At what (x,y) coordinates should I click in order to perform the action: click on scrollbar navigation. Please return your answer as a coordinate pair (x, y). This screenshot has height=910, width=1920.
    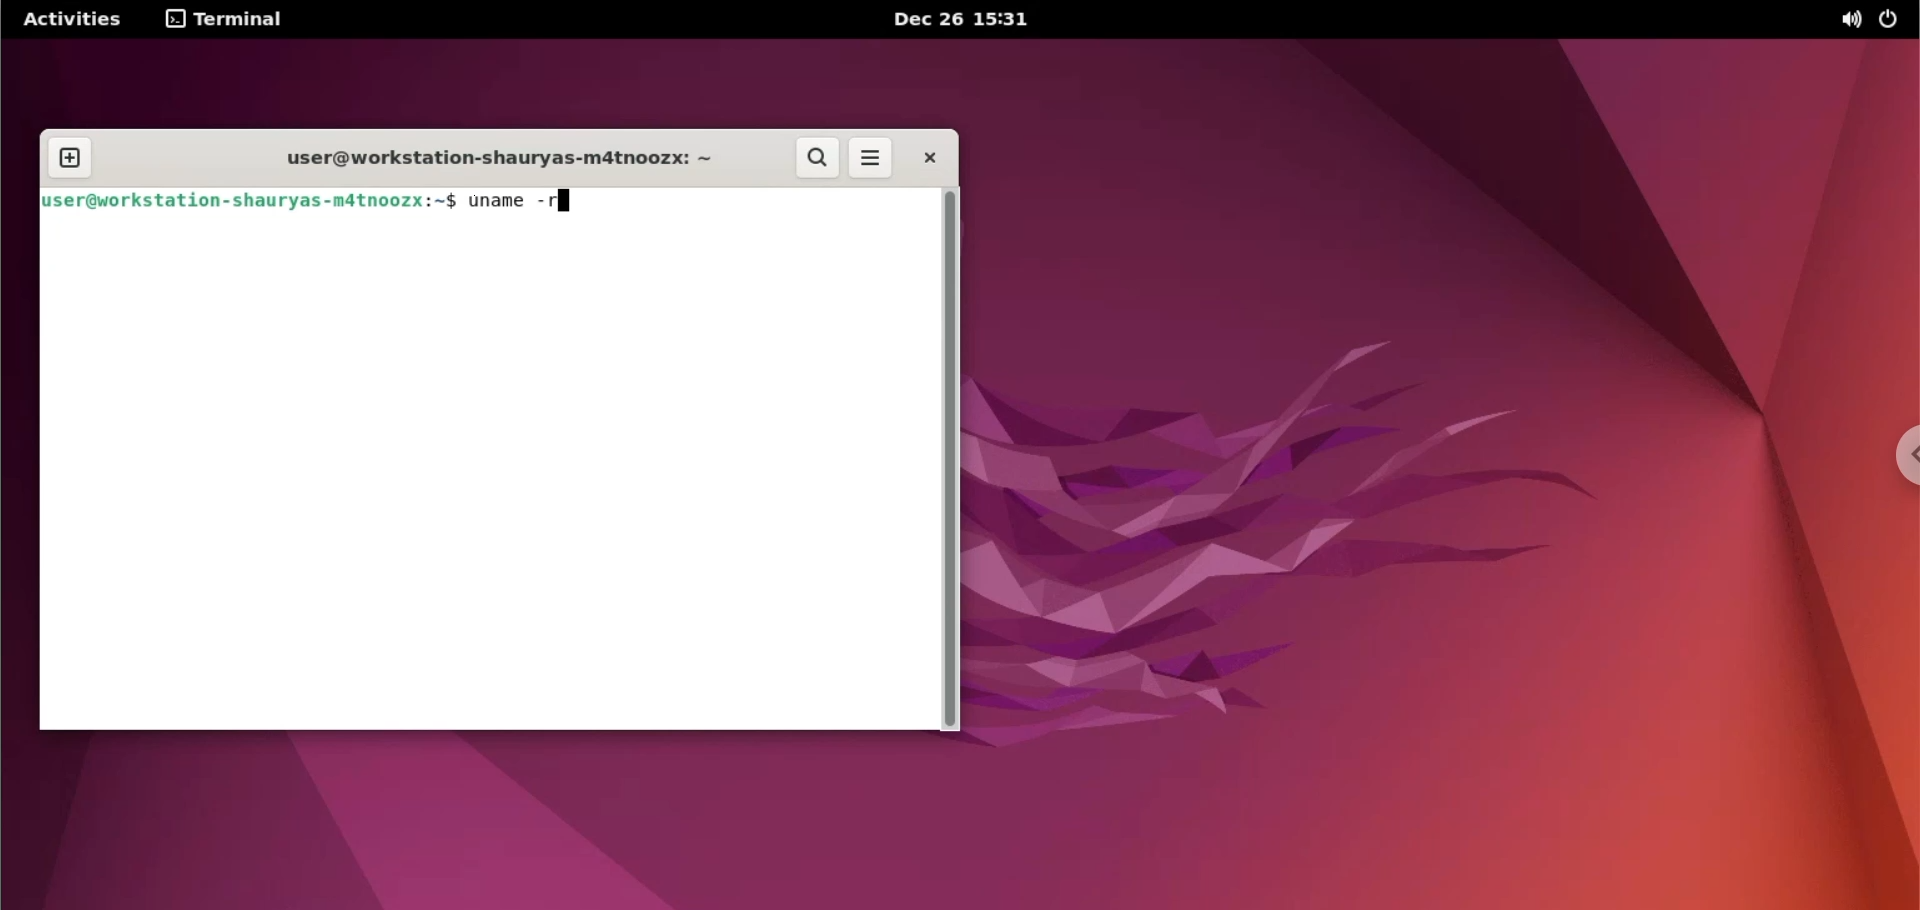
    Looking at the image, I should click on (949, 458).